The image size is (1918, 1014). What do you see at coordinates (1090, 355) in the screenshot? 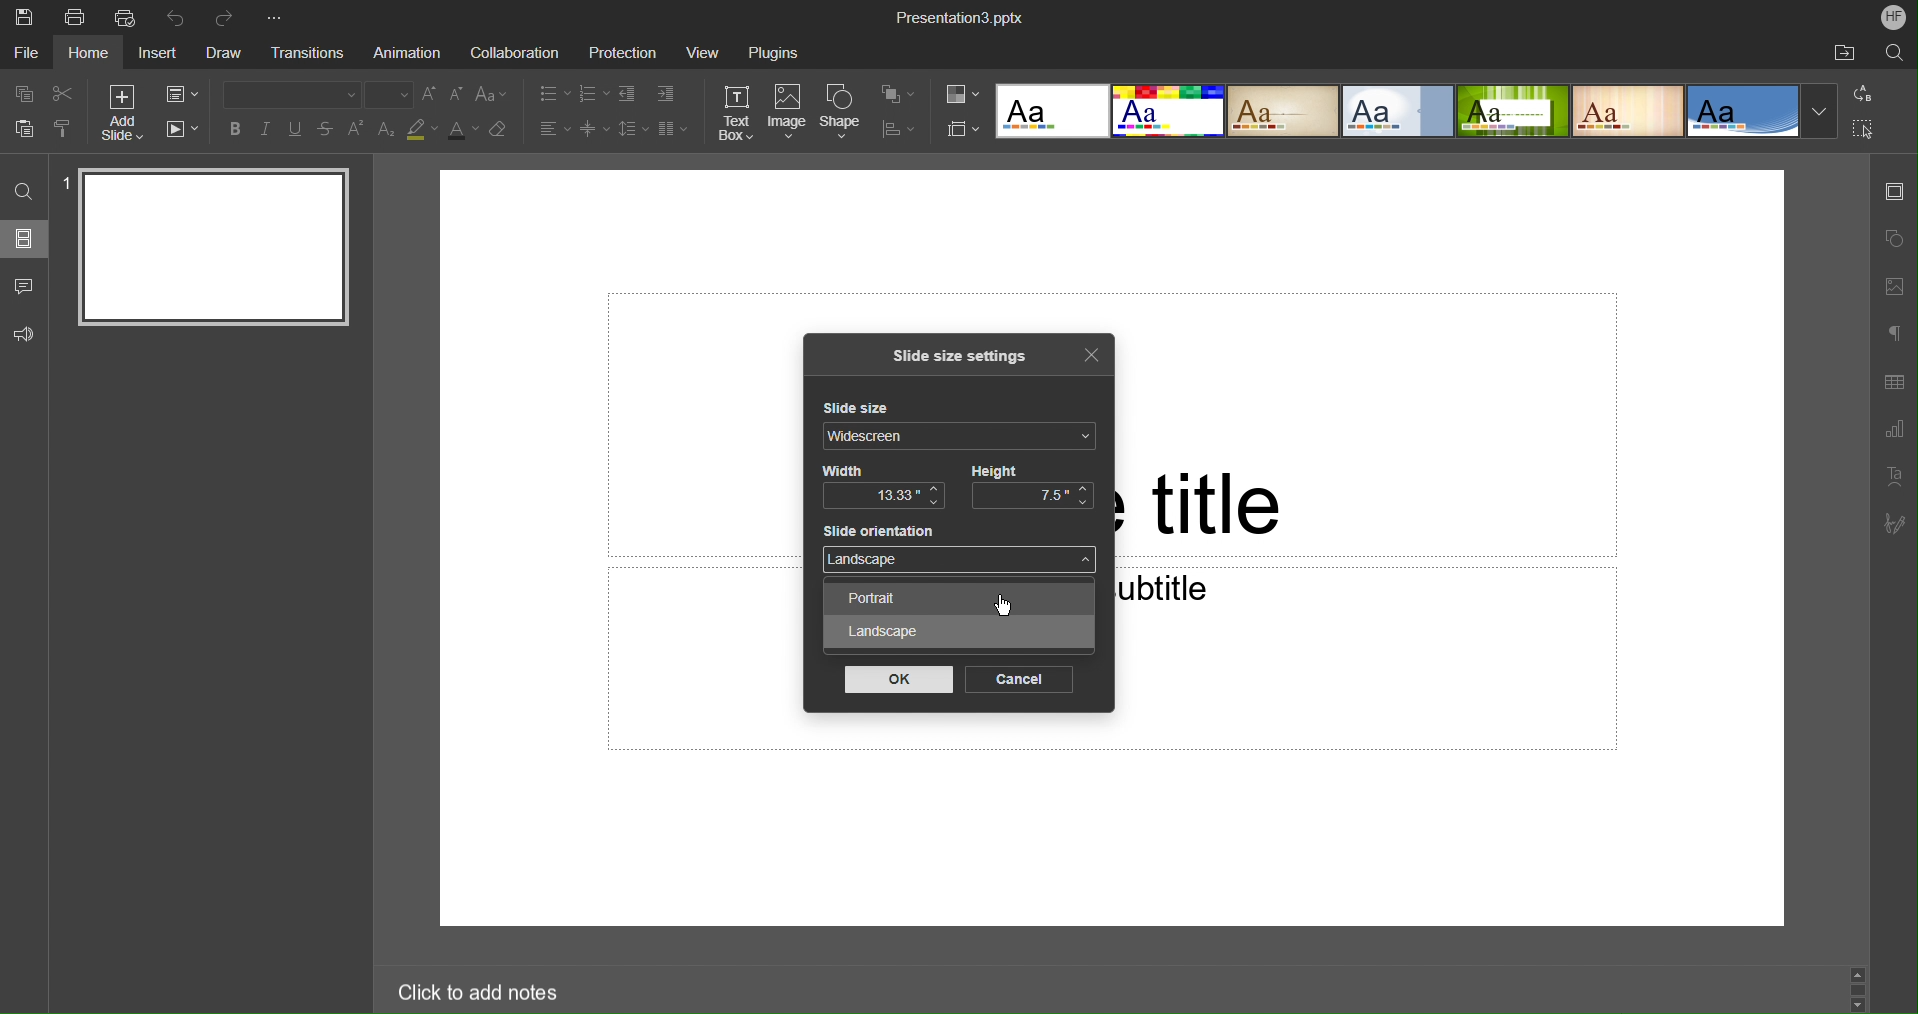
I see `Close` at bounding box center [1090, 355].